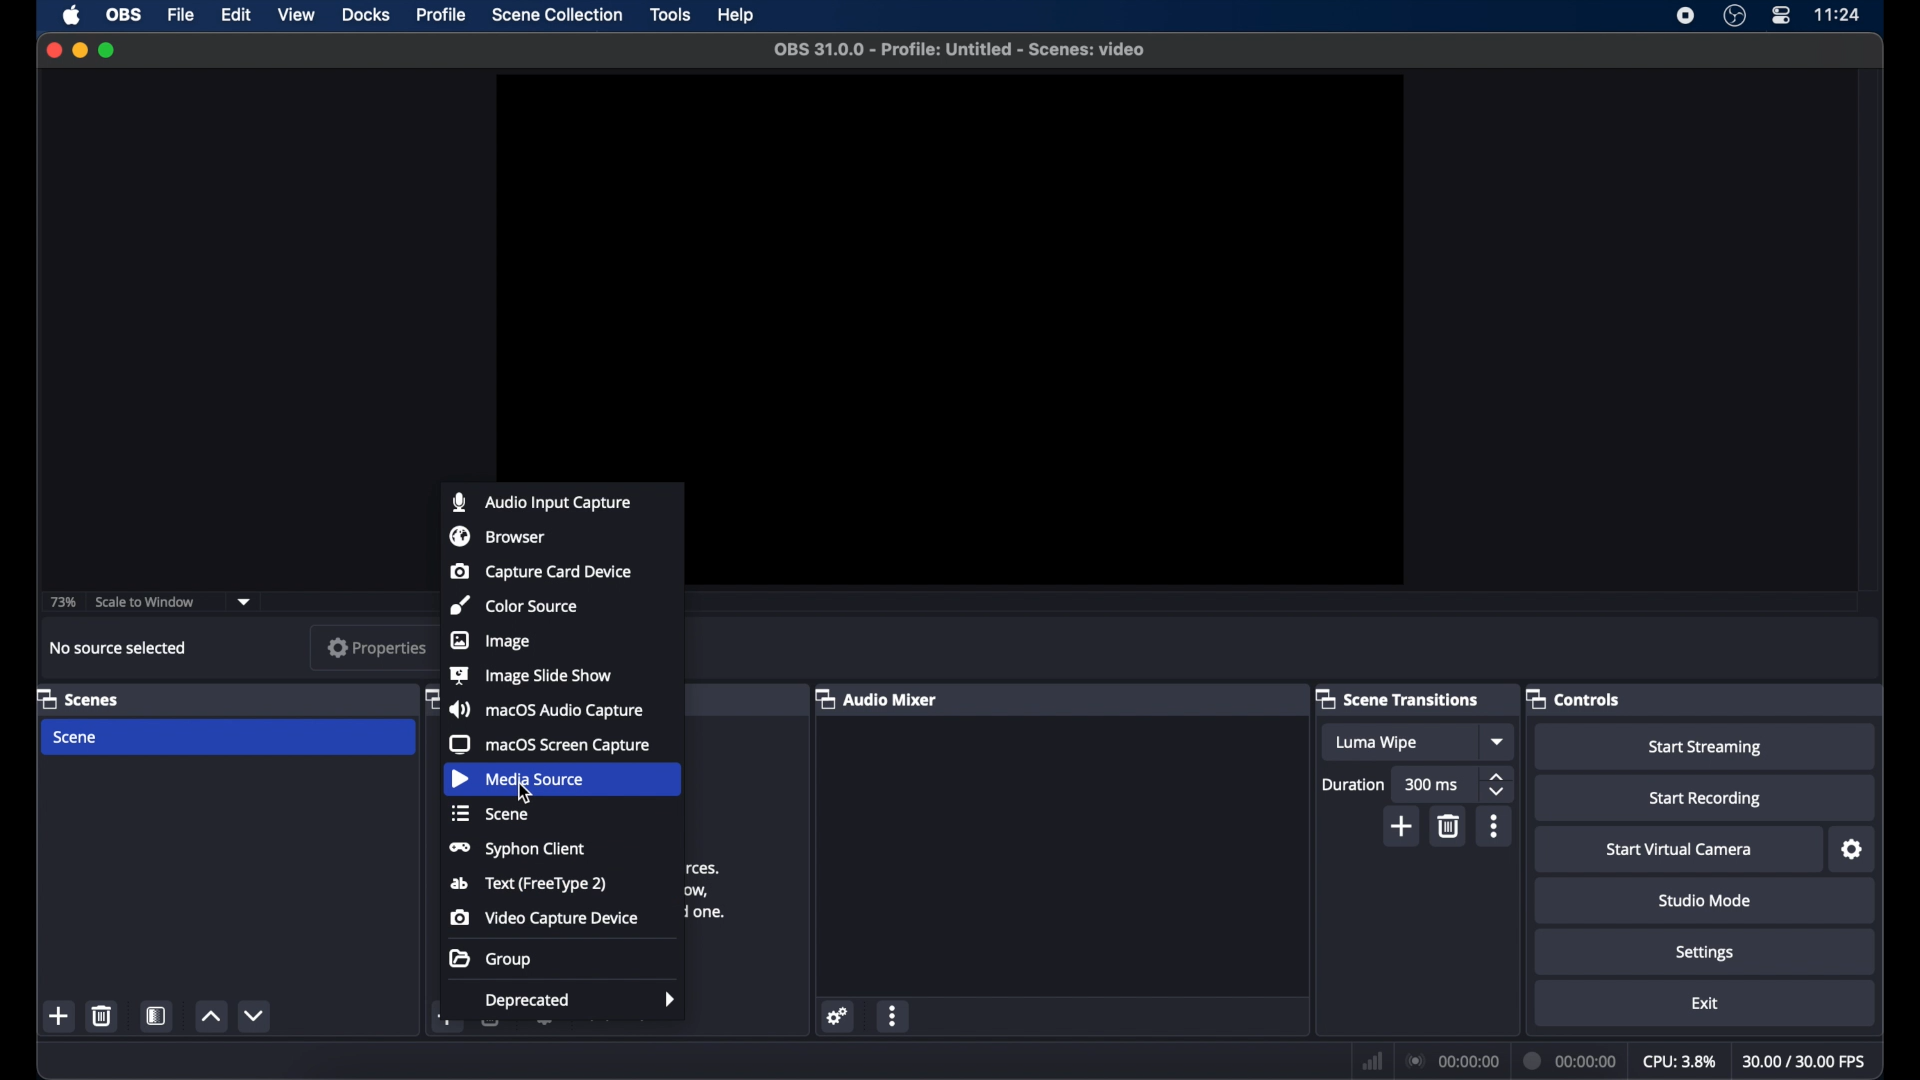  I want to click on screen recorder icon, so click(1684, 15).